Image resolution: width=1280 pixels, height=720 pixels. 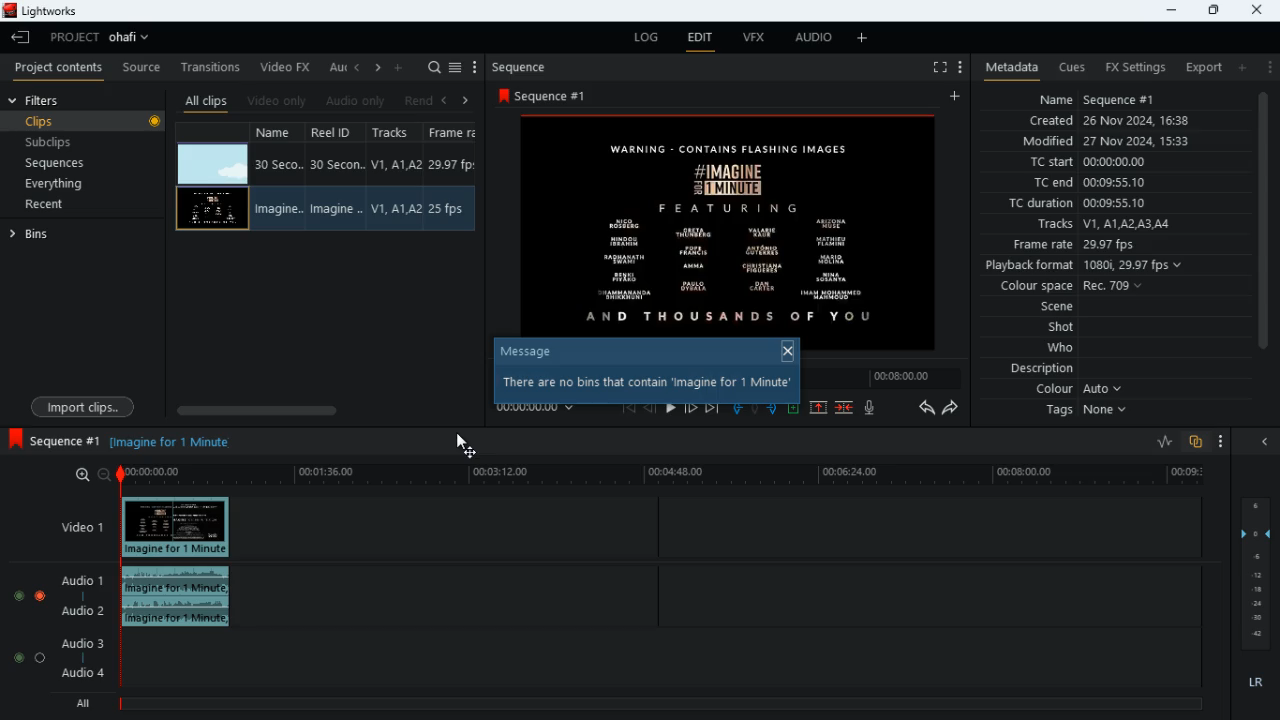 What do you see at coordinates (43, 11) in the screenshot?
I see `lightworks` at bounding box center [43, 11].